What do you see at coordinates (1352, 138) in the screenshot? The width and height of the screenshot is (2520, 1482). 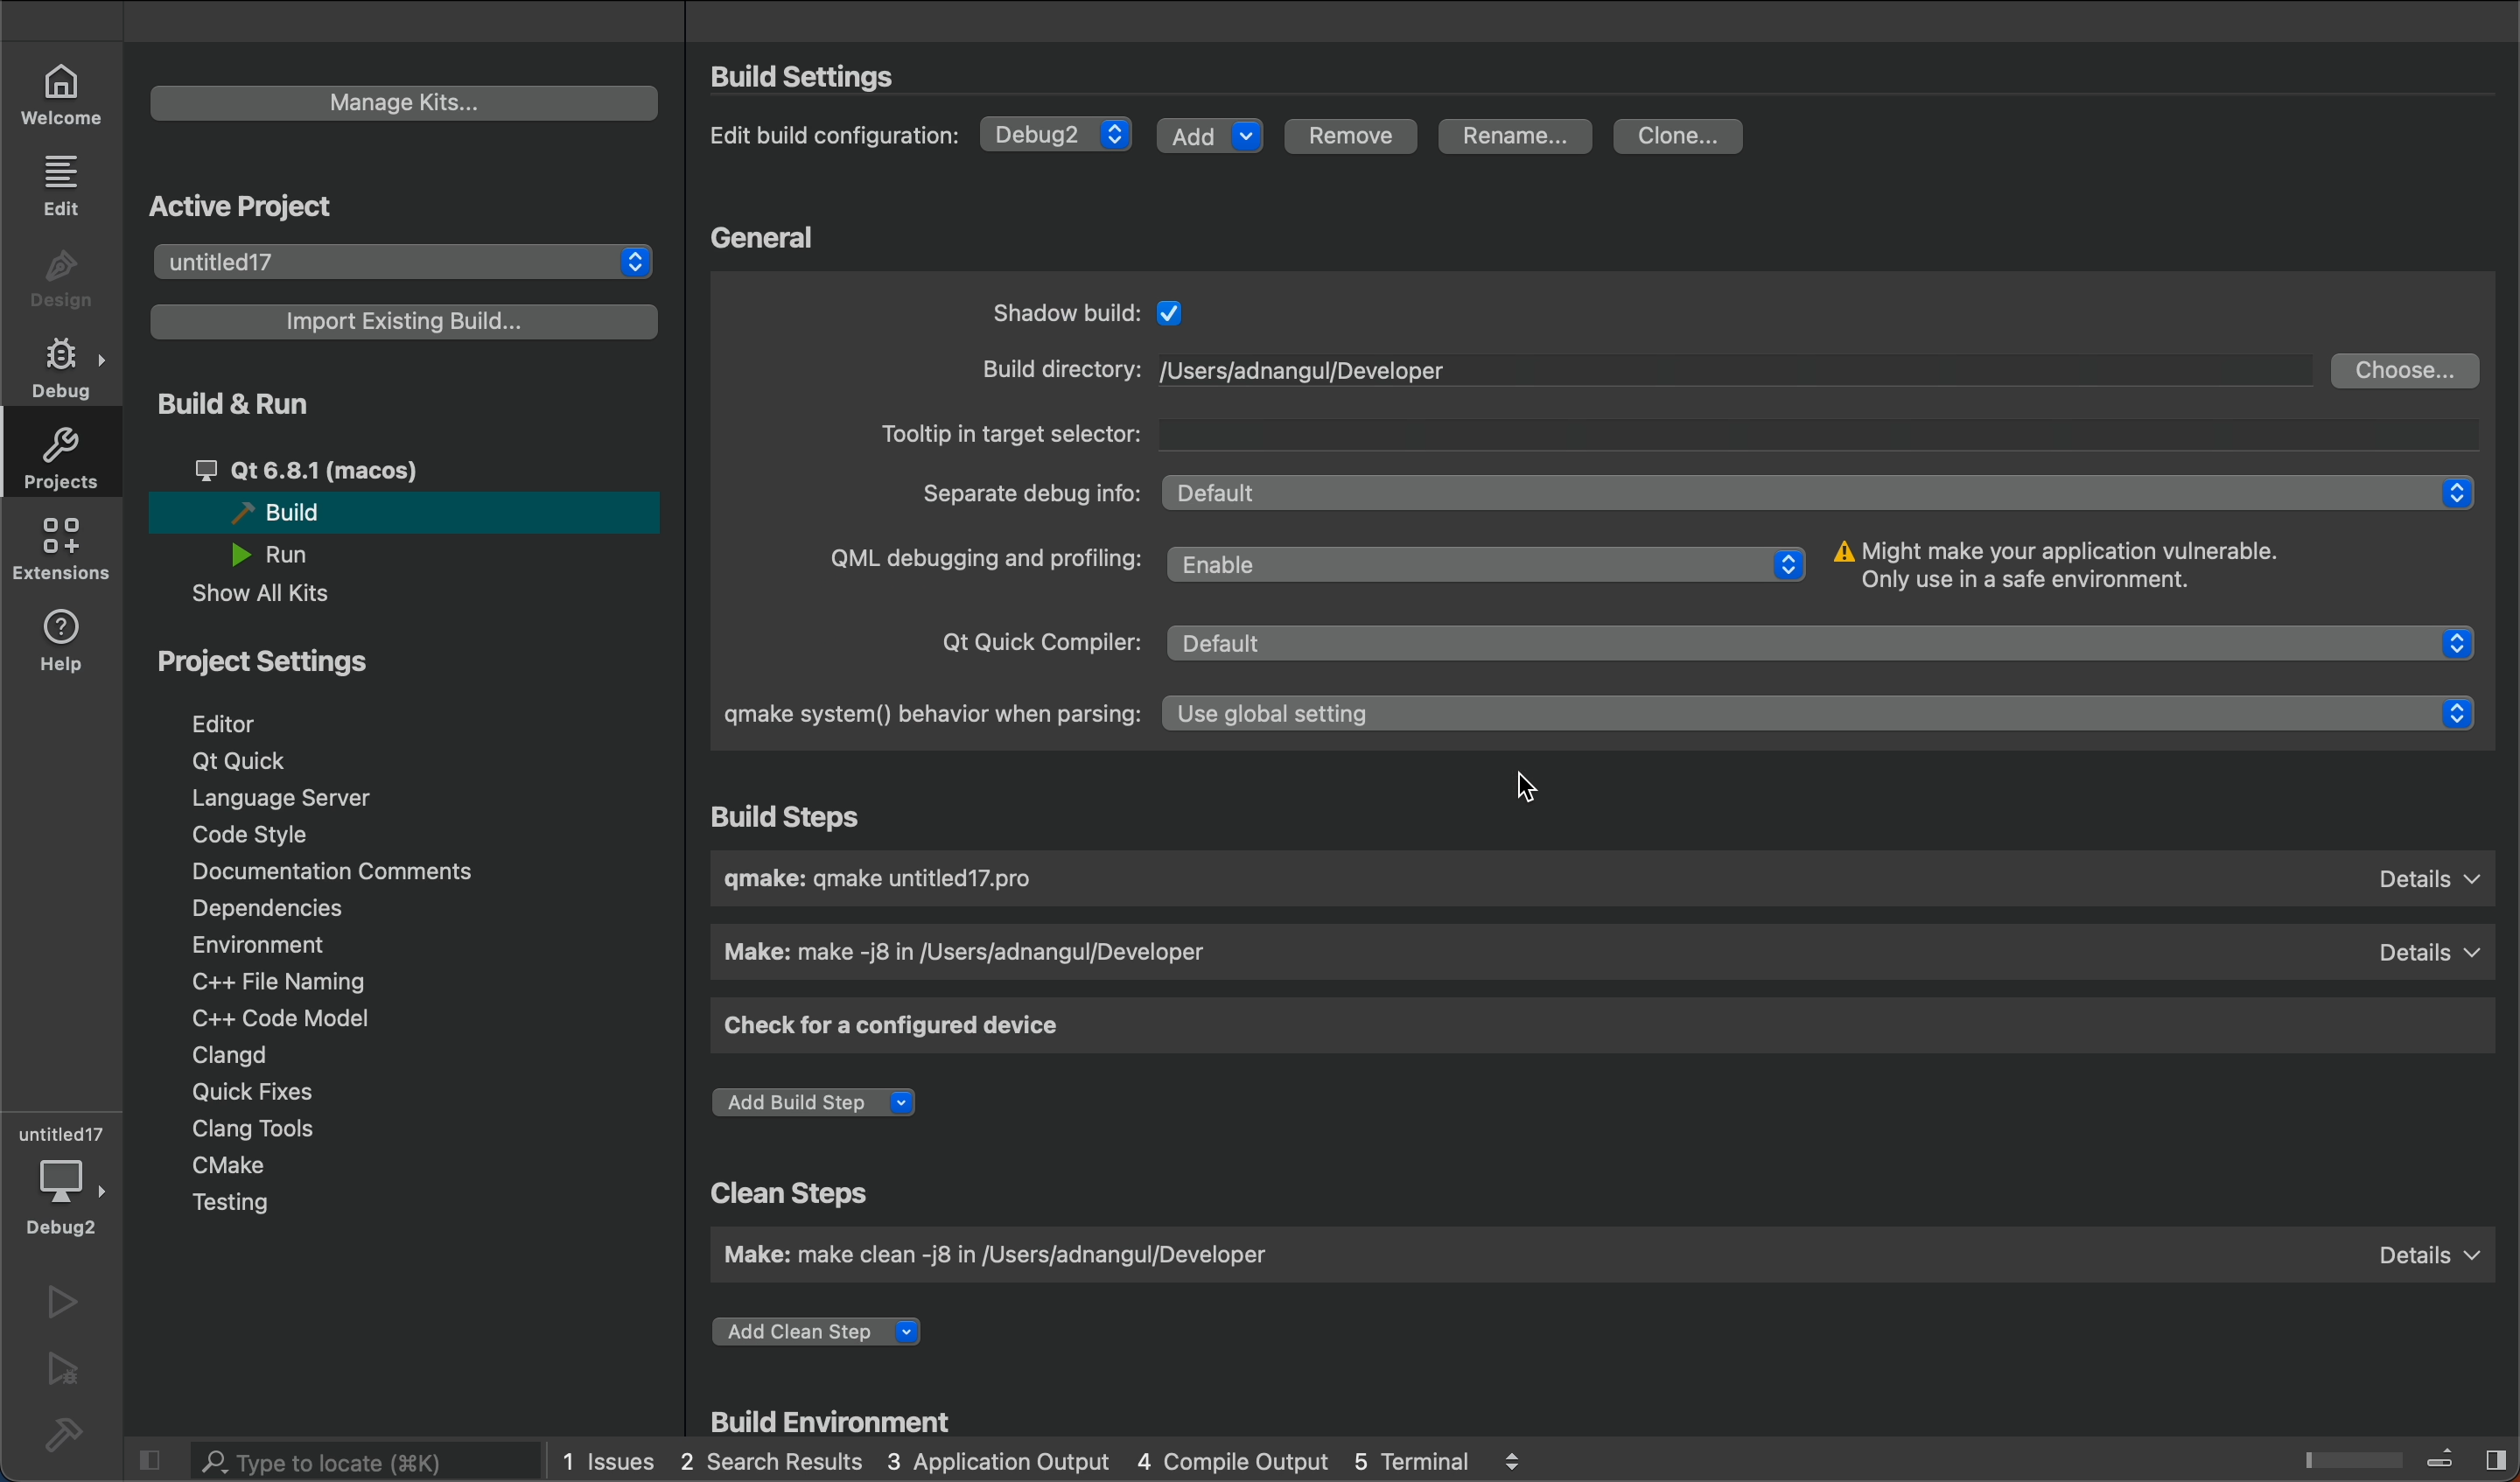 I see `remove` at bounding box center [1352, 138].